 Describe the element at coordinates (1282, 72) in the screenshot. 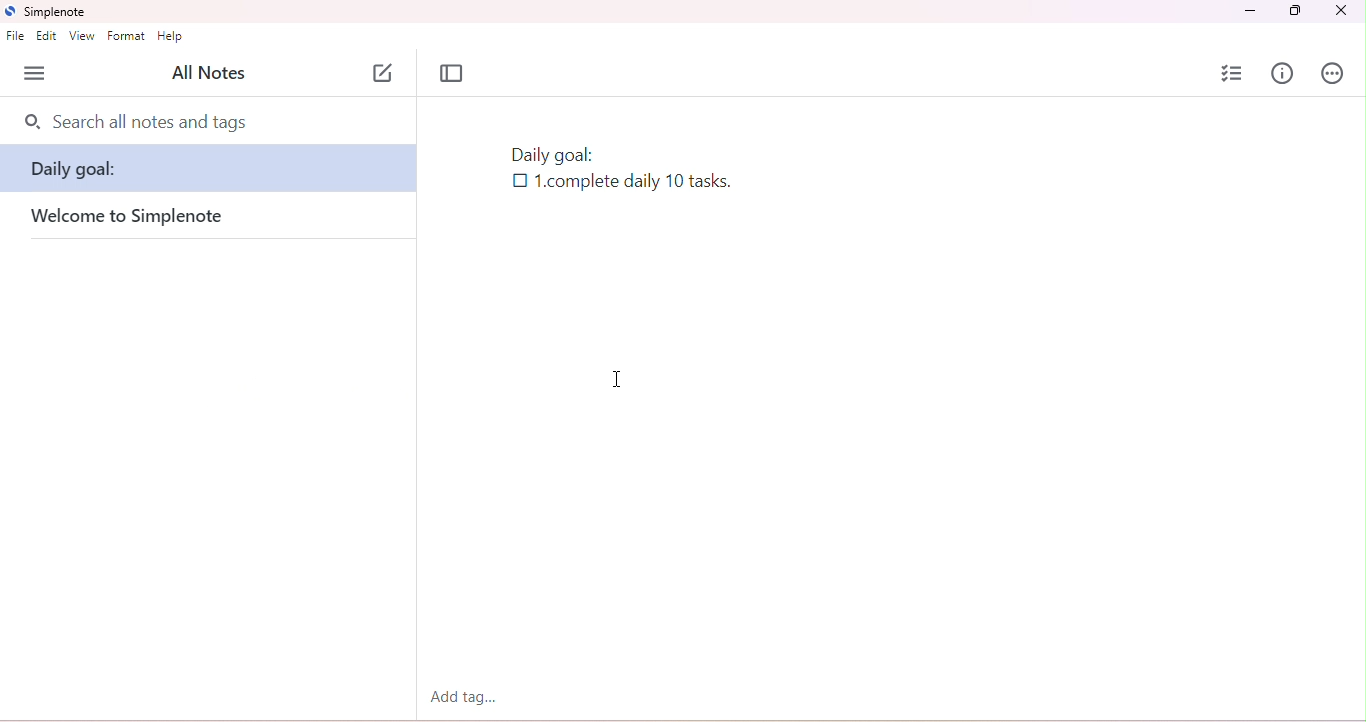

I see `info` at that location.